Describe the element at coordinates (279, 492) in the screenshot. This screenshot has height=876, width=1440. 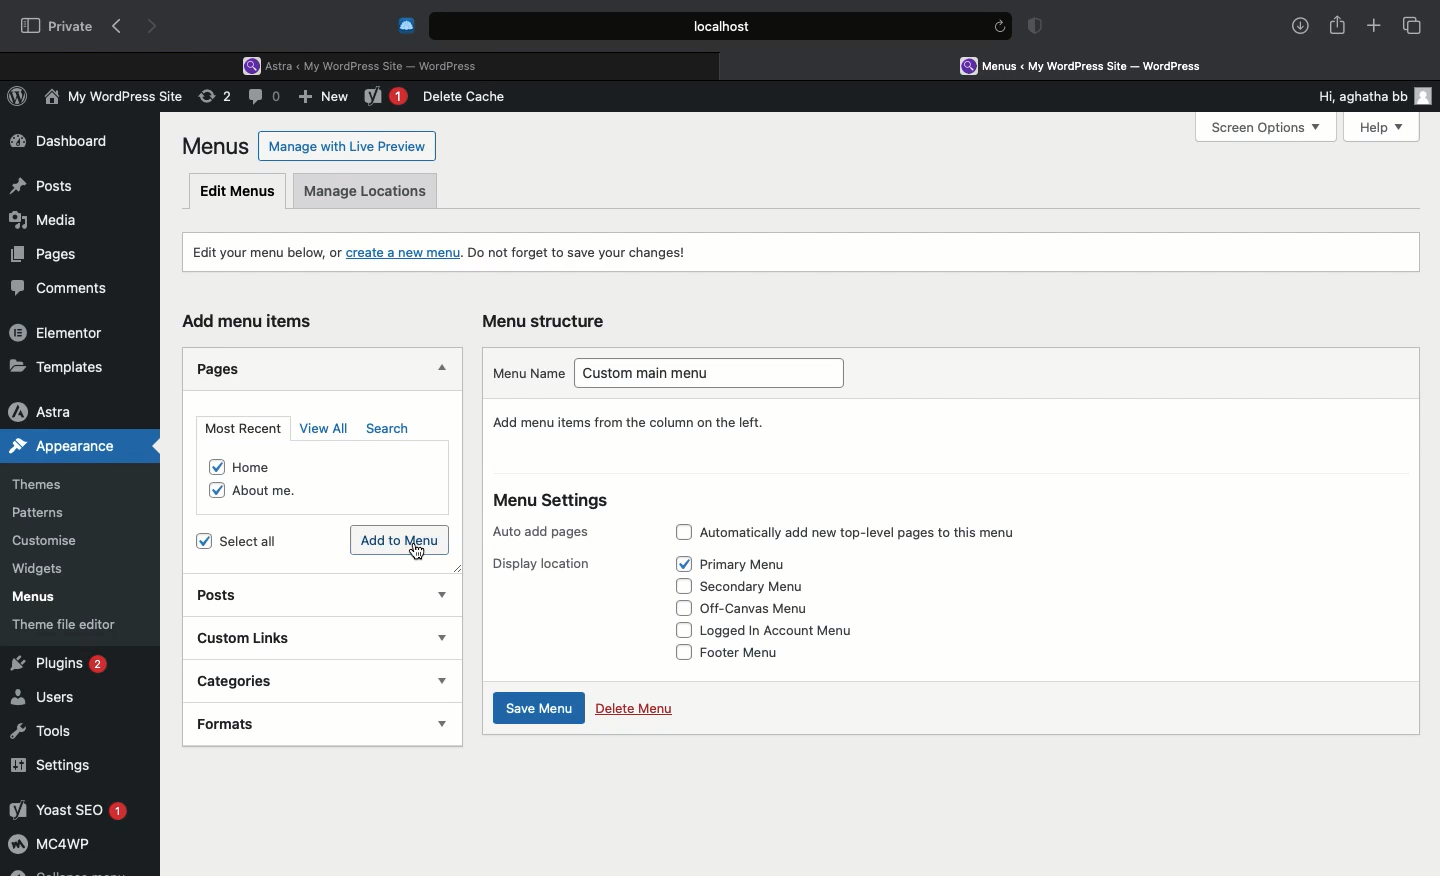
I see `About me` at that location.